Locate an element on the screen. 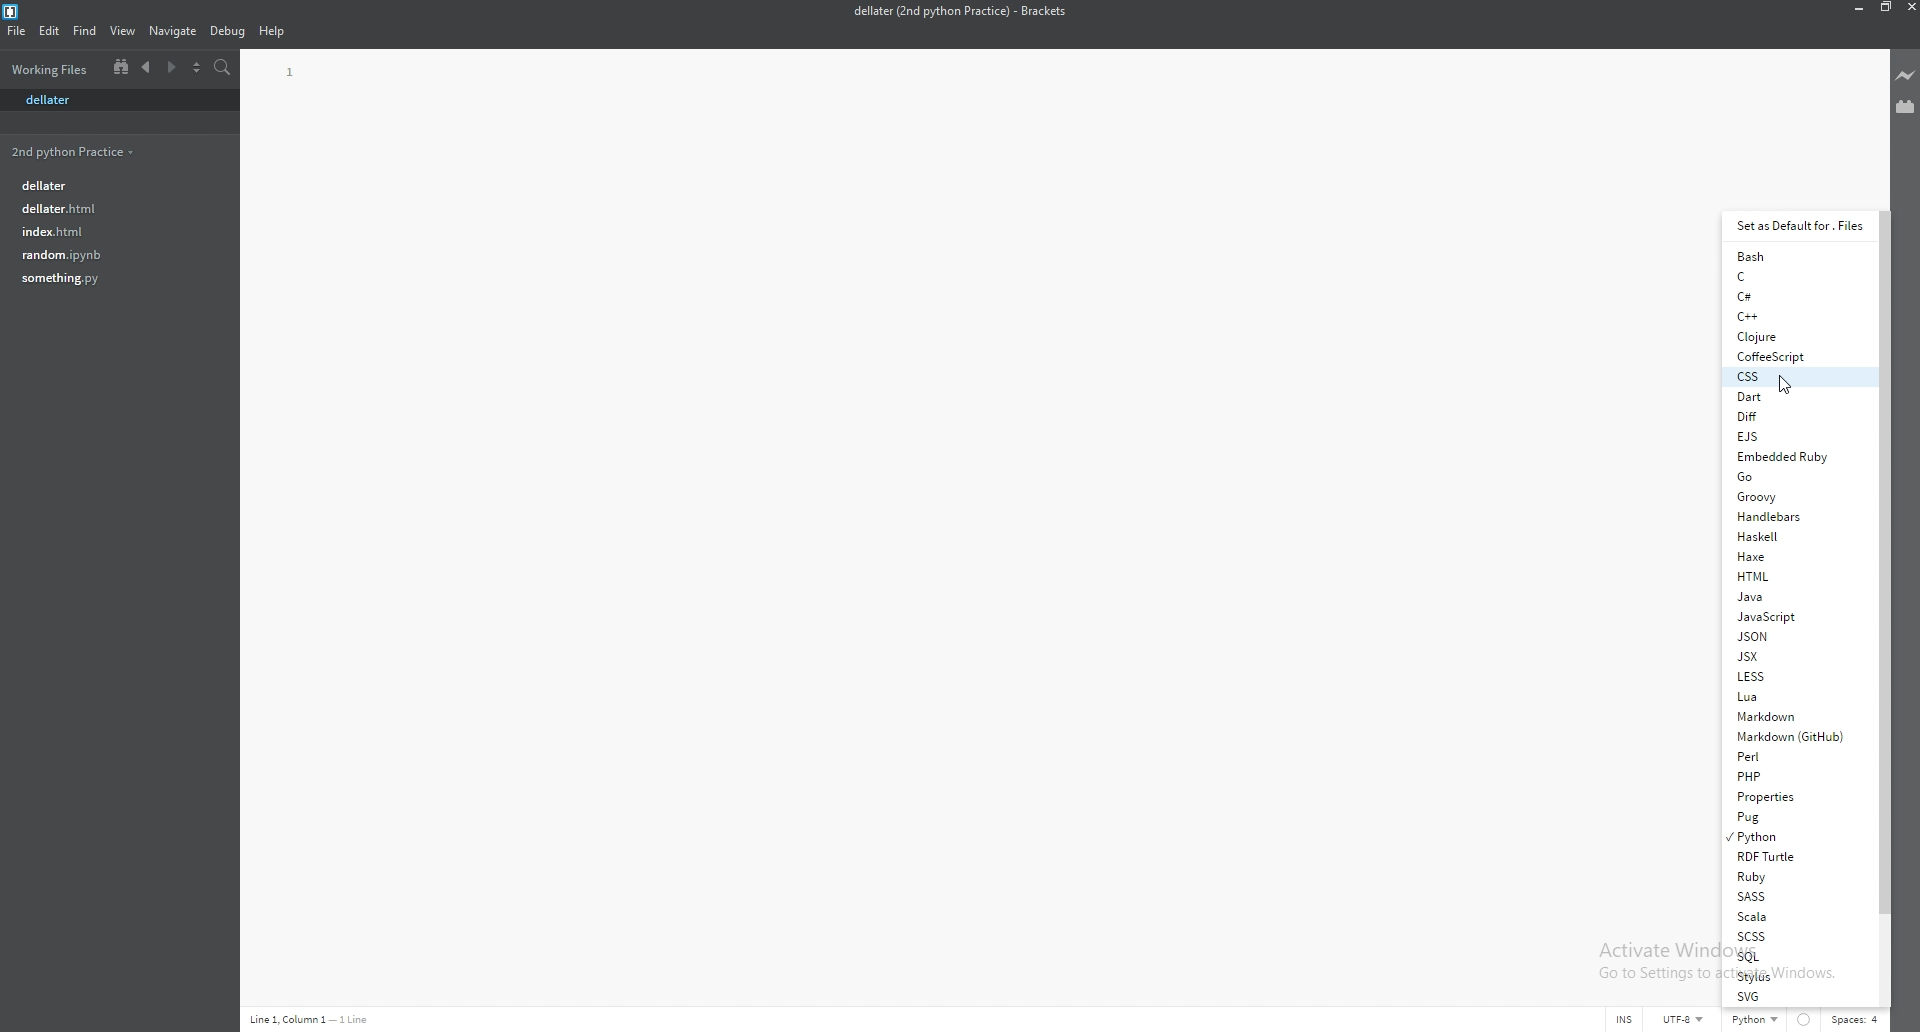 This screenshot has width=1920, height=1032. embedded ruby is located at coordinates (1792, 456).